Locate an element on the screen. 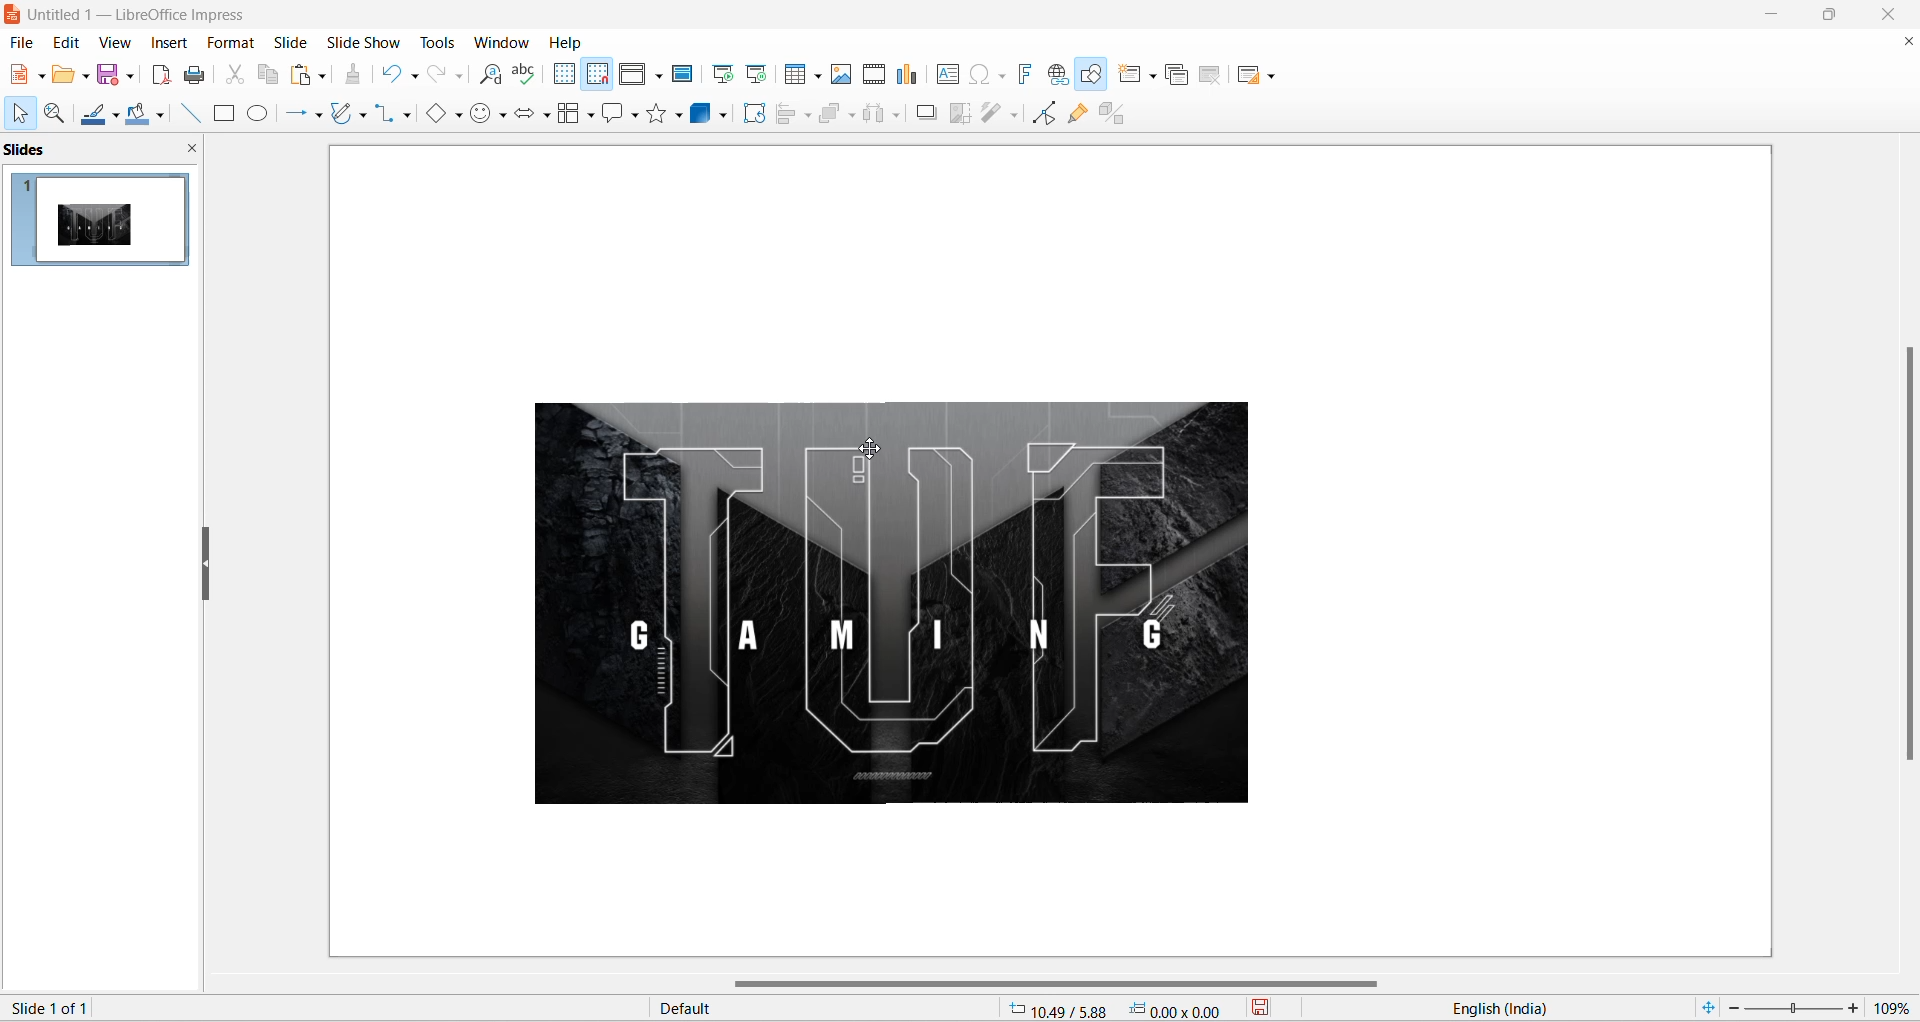 This screenshot has height=1022, width=1920. basic shapes options is located at coordinates (457, 114).